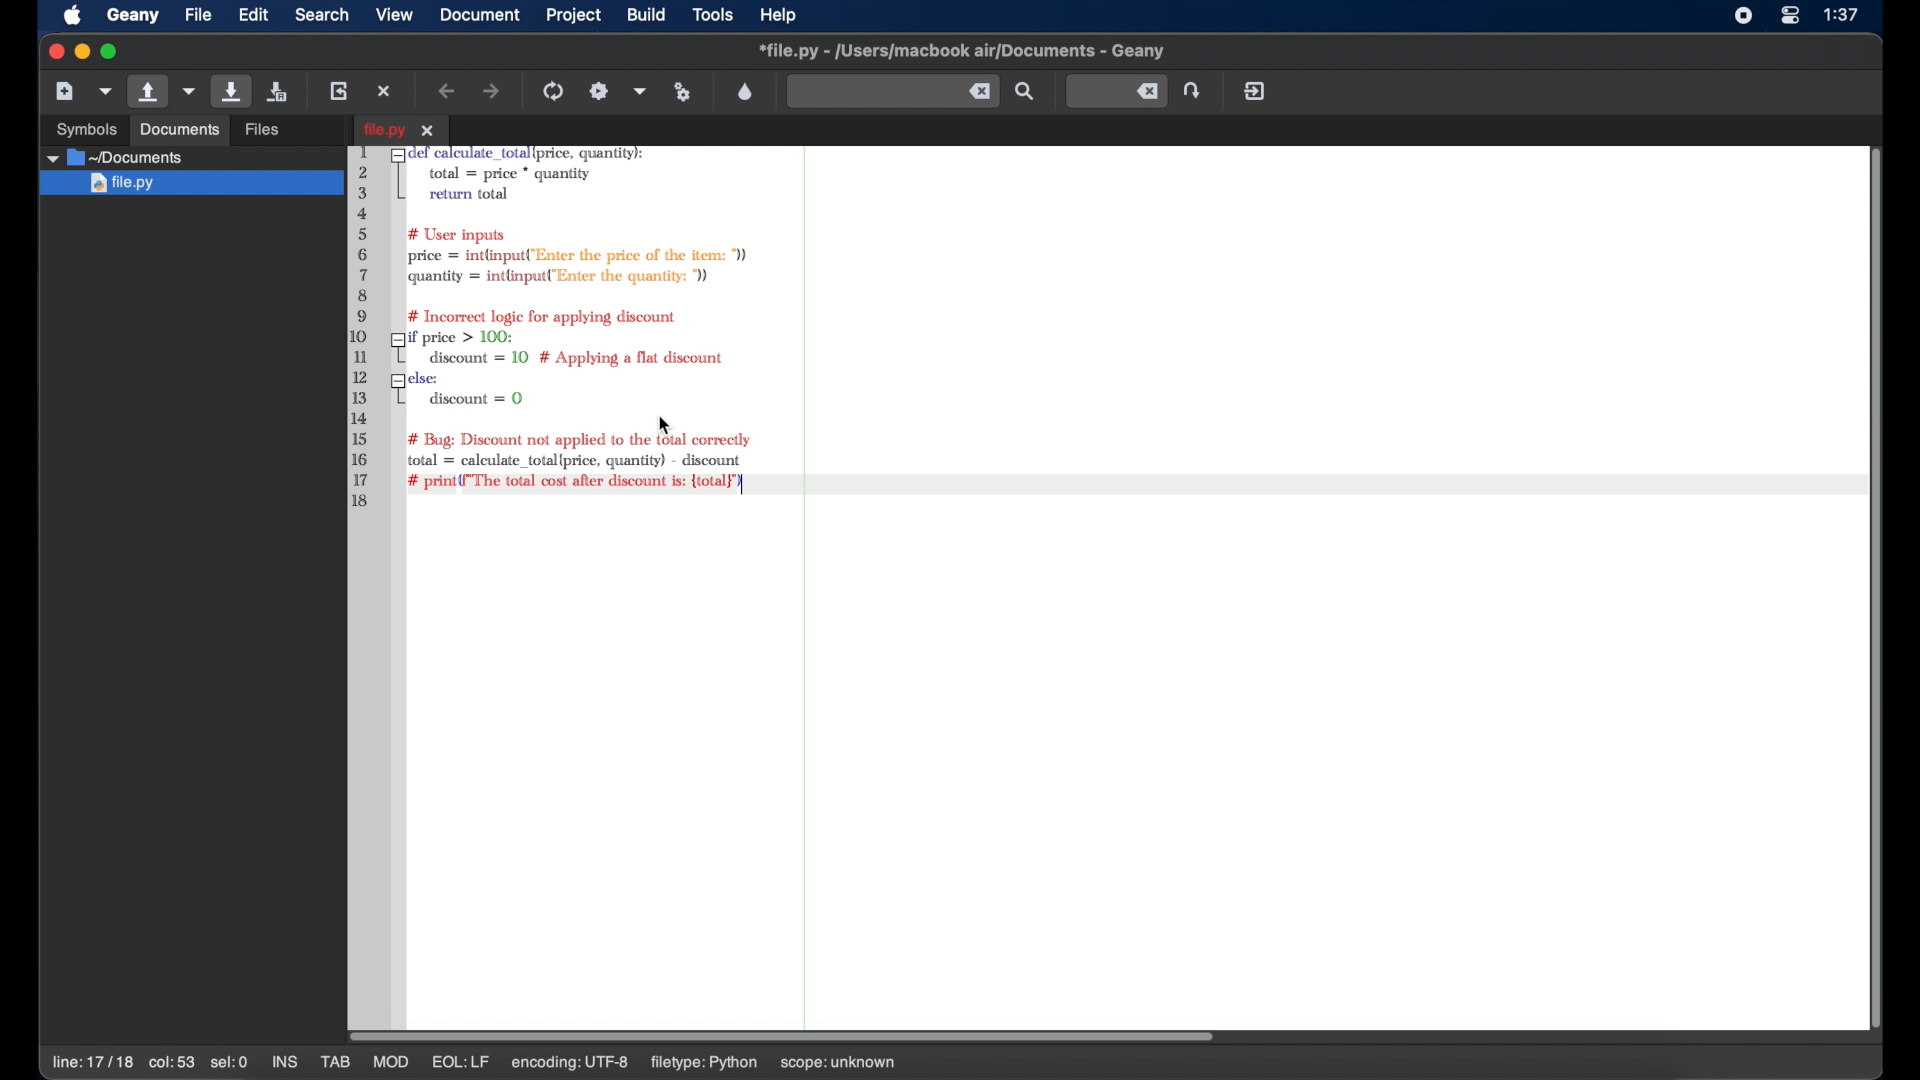  I want to click on files, so click(265, 127).